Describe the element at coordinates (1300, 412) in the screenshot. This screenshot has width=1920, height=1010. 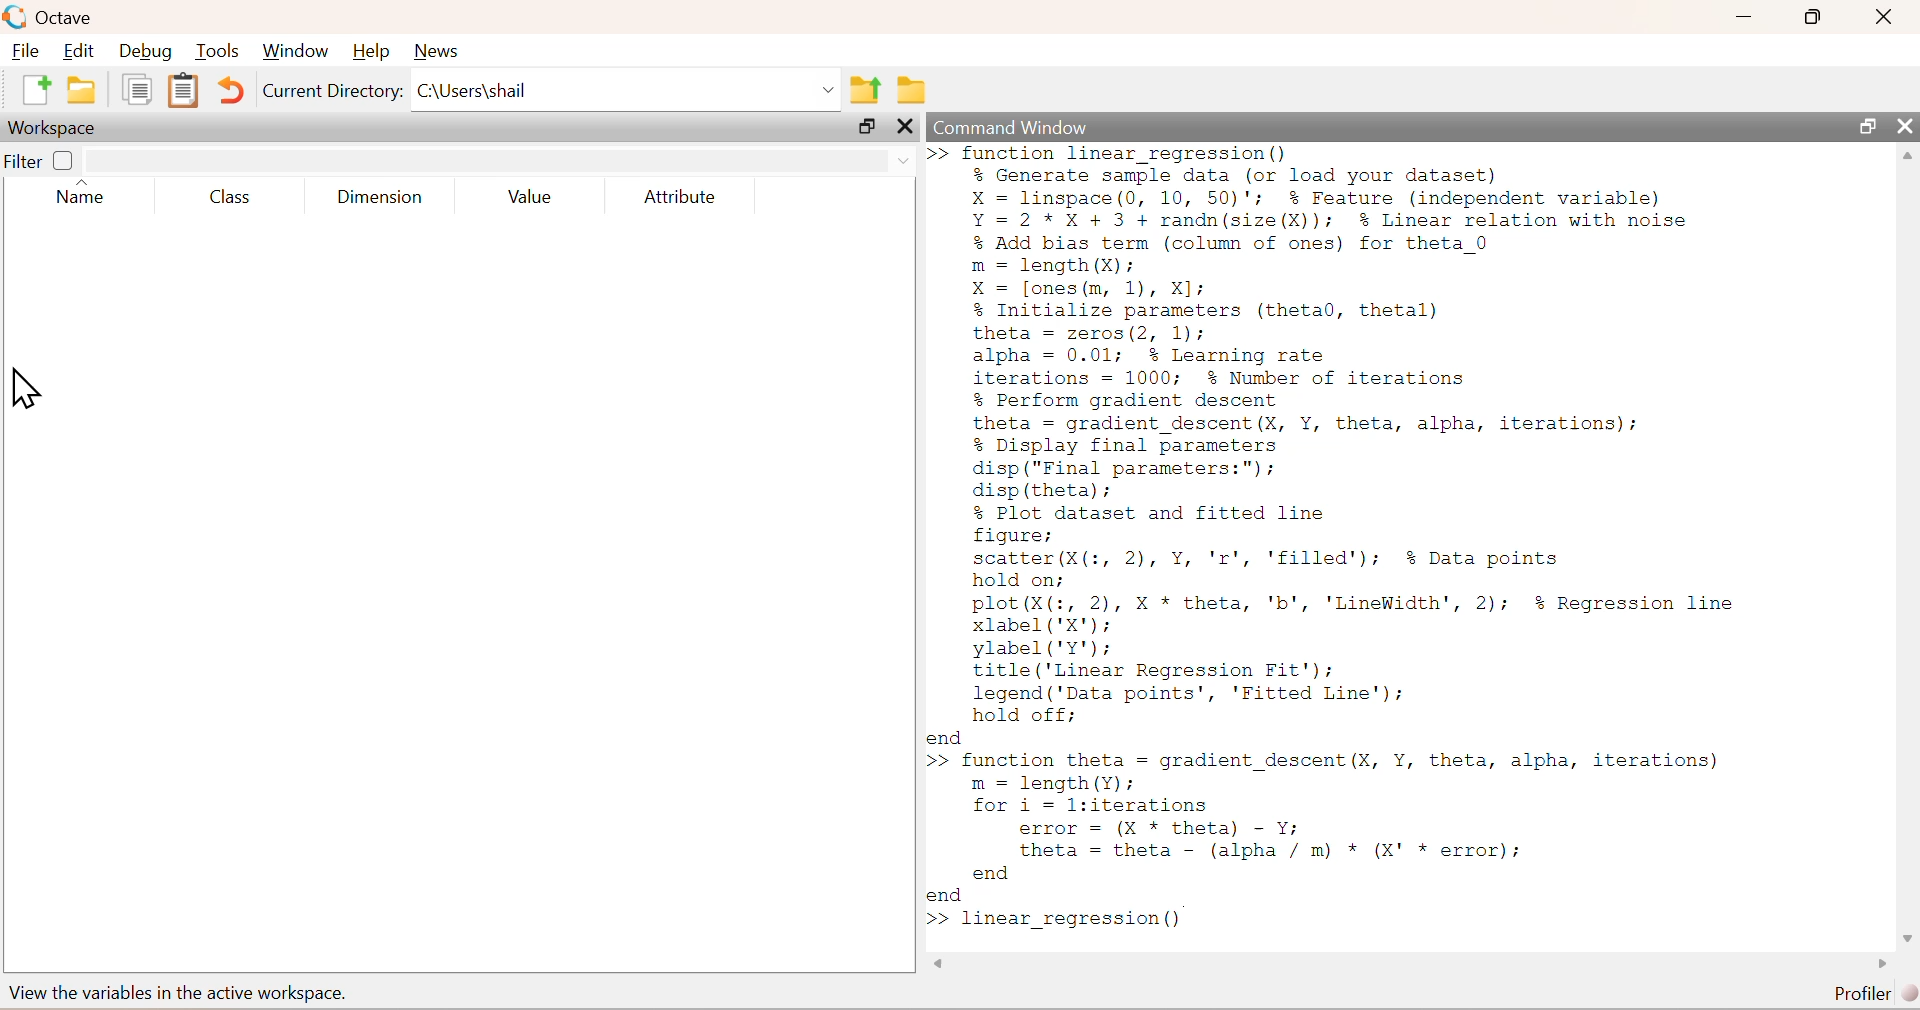
I see `theta = zeros(2, 1);alpha = 0.01; % Learning rateiterations = 1000; % Number of iterations% Perform gradient descenttheta = gradient_descent(X, Y, theta, alpha, iterations);% Display final parametersdisp ("Final parameters:");disp (theta);` at that location.